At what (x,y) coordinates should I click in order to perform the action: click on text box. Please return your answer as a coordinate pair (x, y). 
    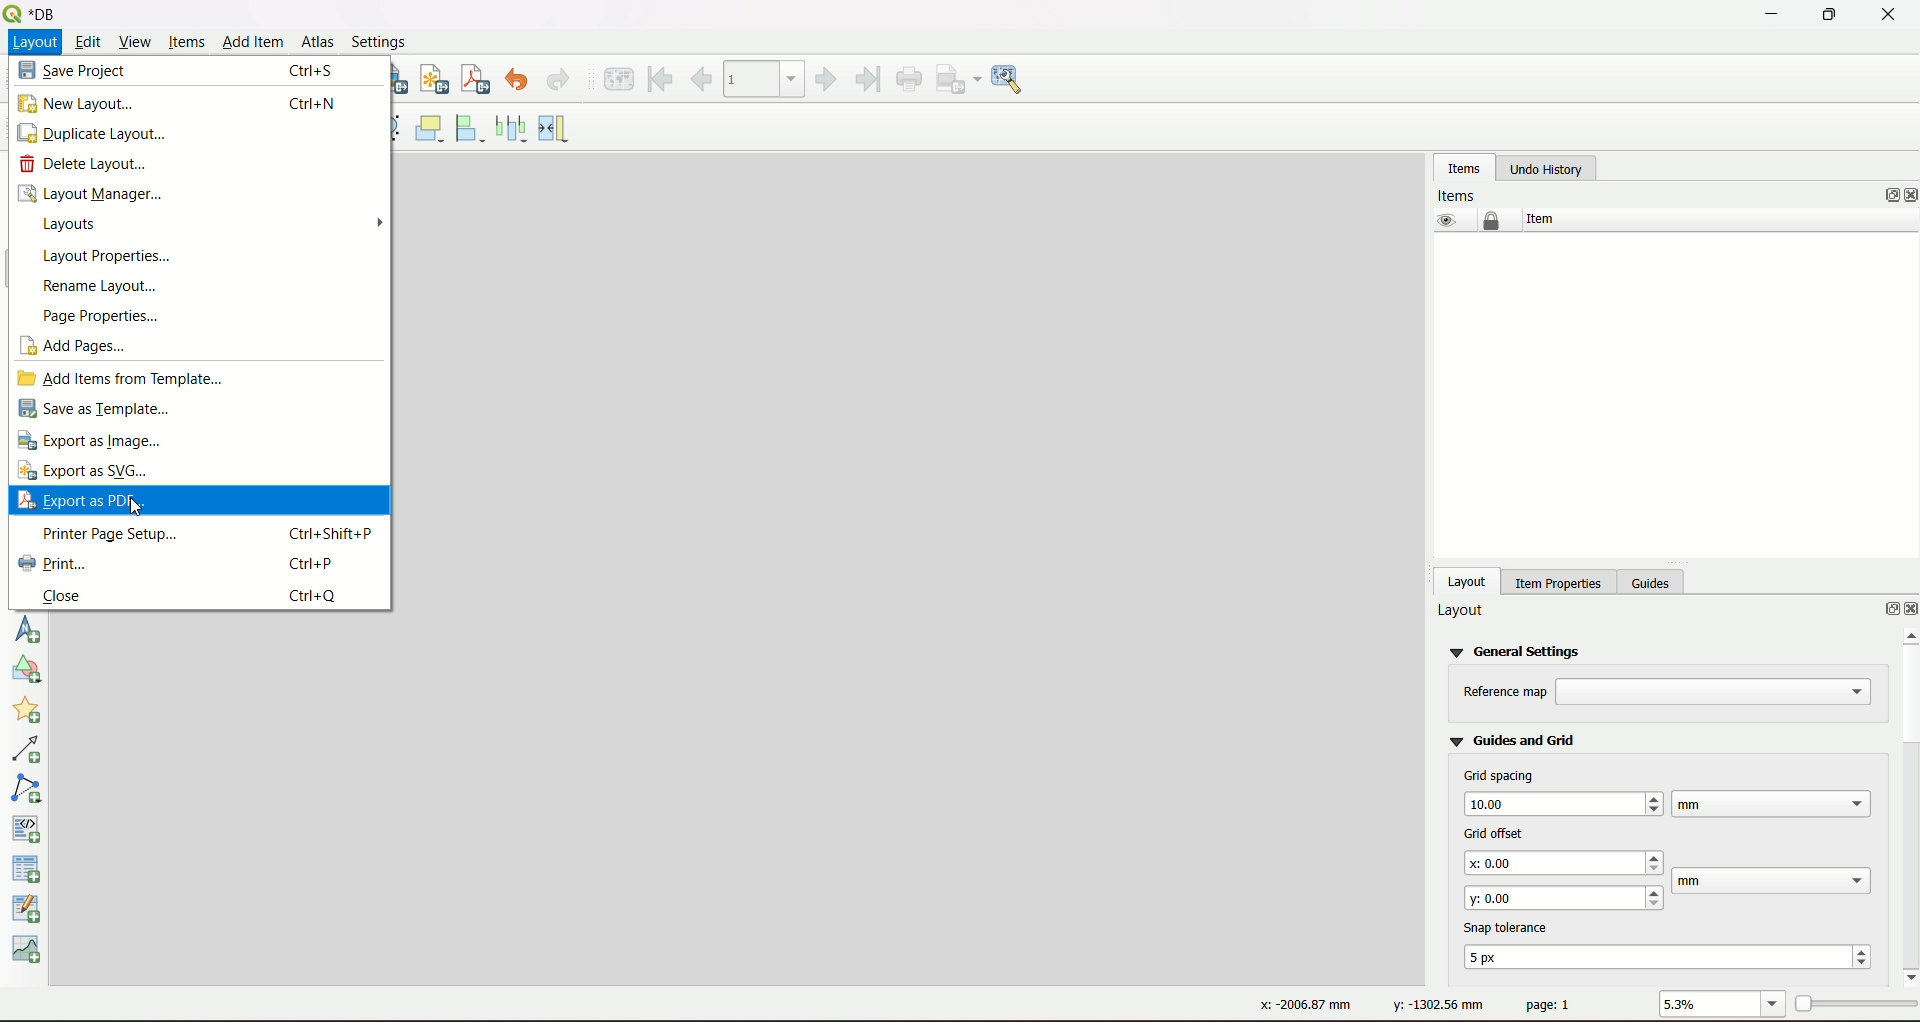
    Looking at the image, I should click on (1562, 802).